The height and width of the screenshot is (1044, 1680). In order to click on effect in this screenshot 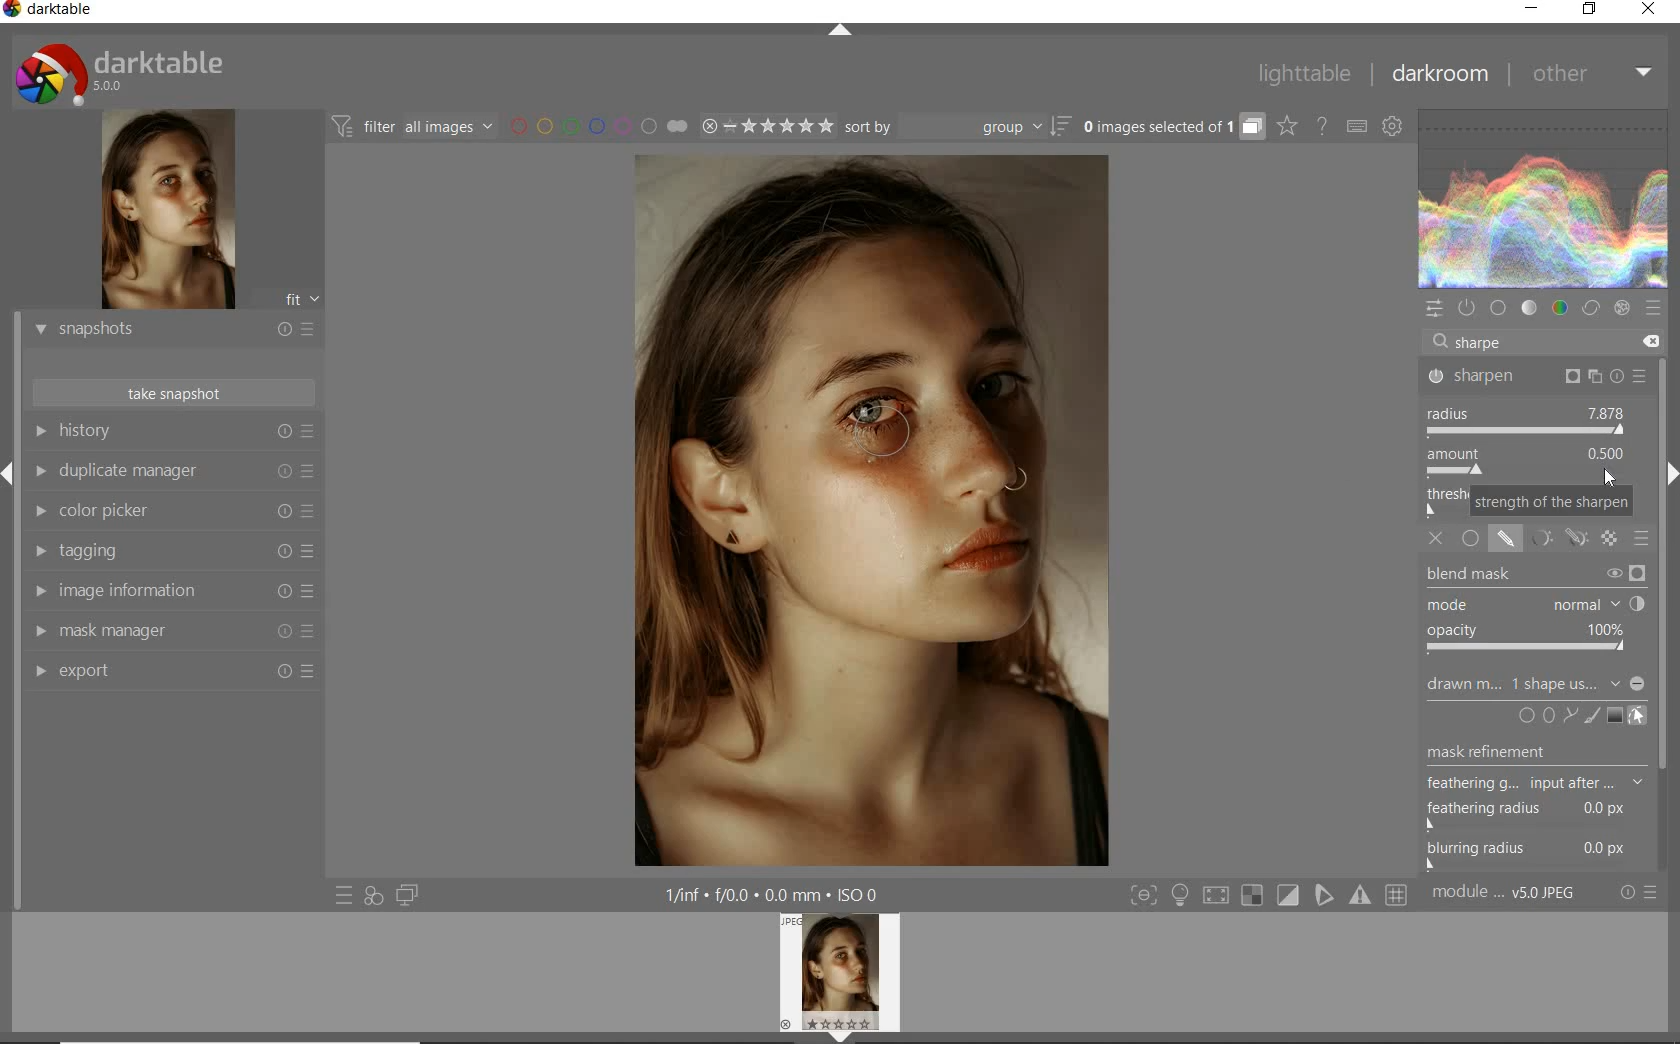, I will do `click(1622, 308)`.